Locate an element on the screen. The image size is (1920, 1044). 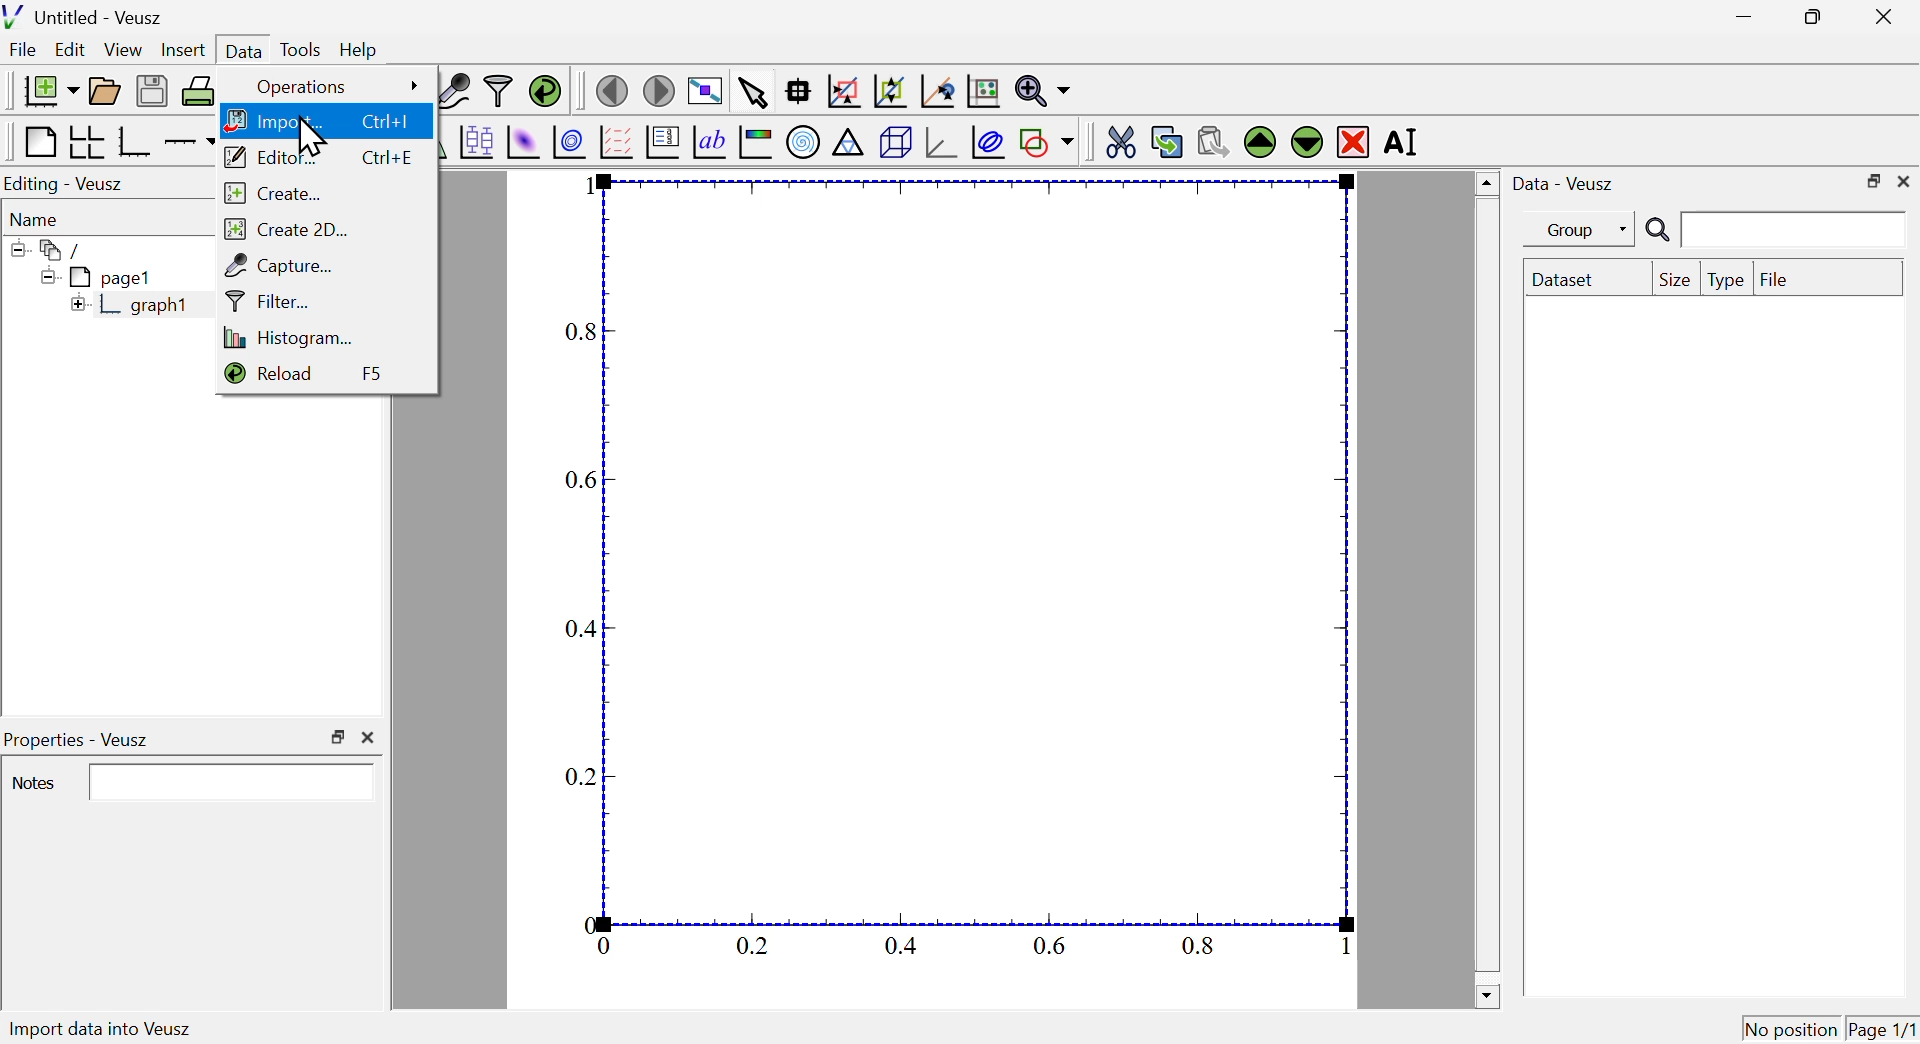
0.4 is located at coordinates (578, 629).